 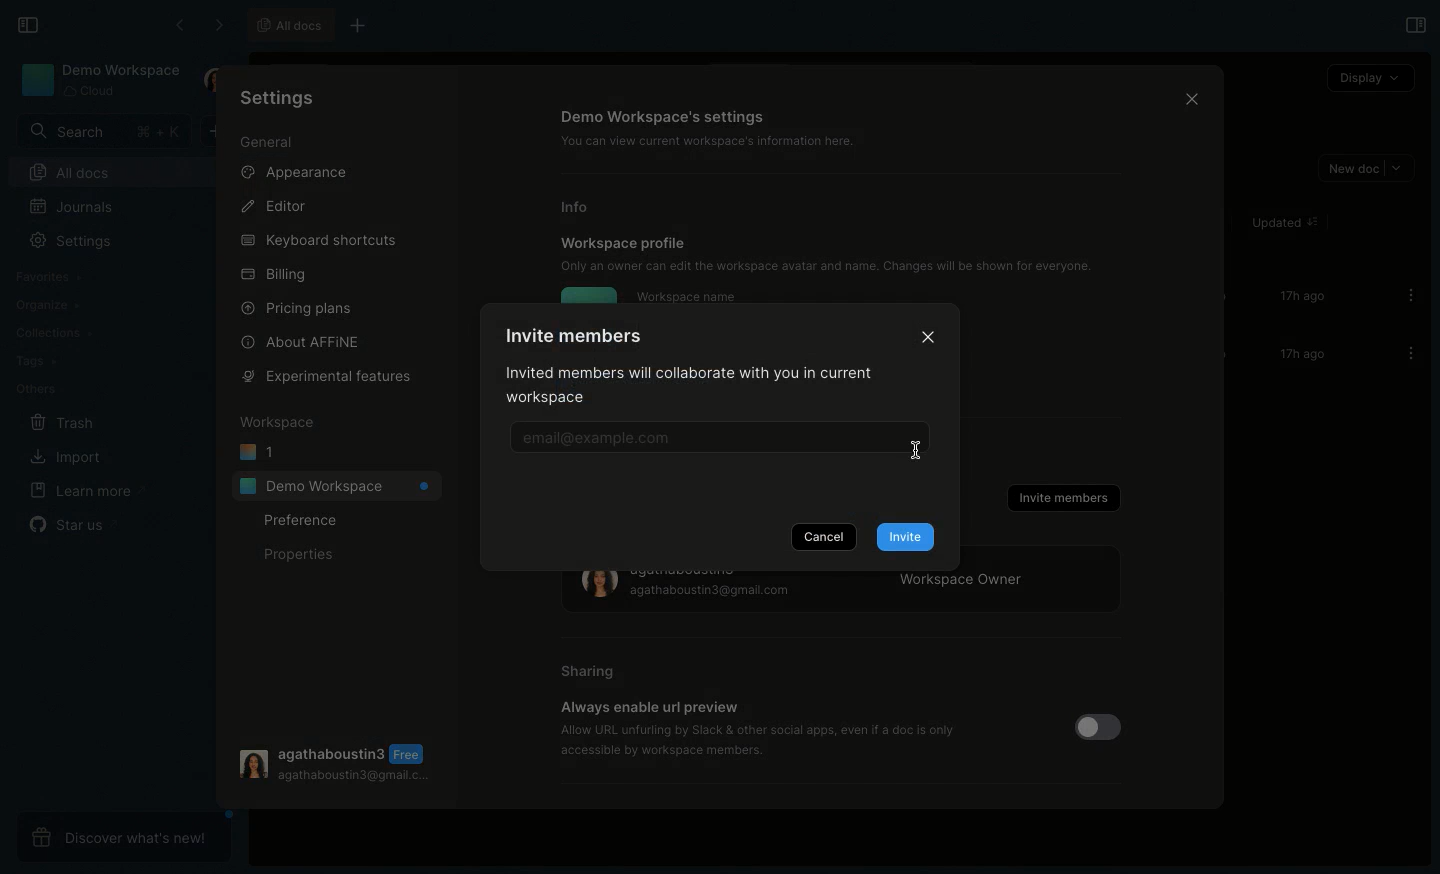 What do you see at coordinates (286, 101) in the screenshot?
I see `Settings` at bounding box center [286, 101].